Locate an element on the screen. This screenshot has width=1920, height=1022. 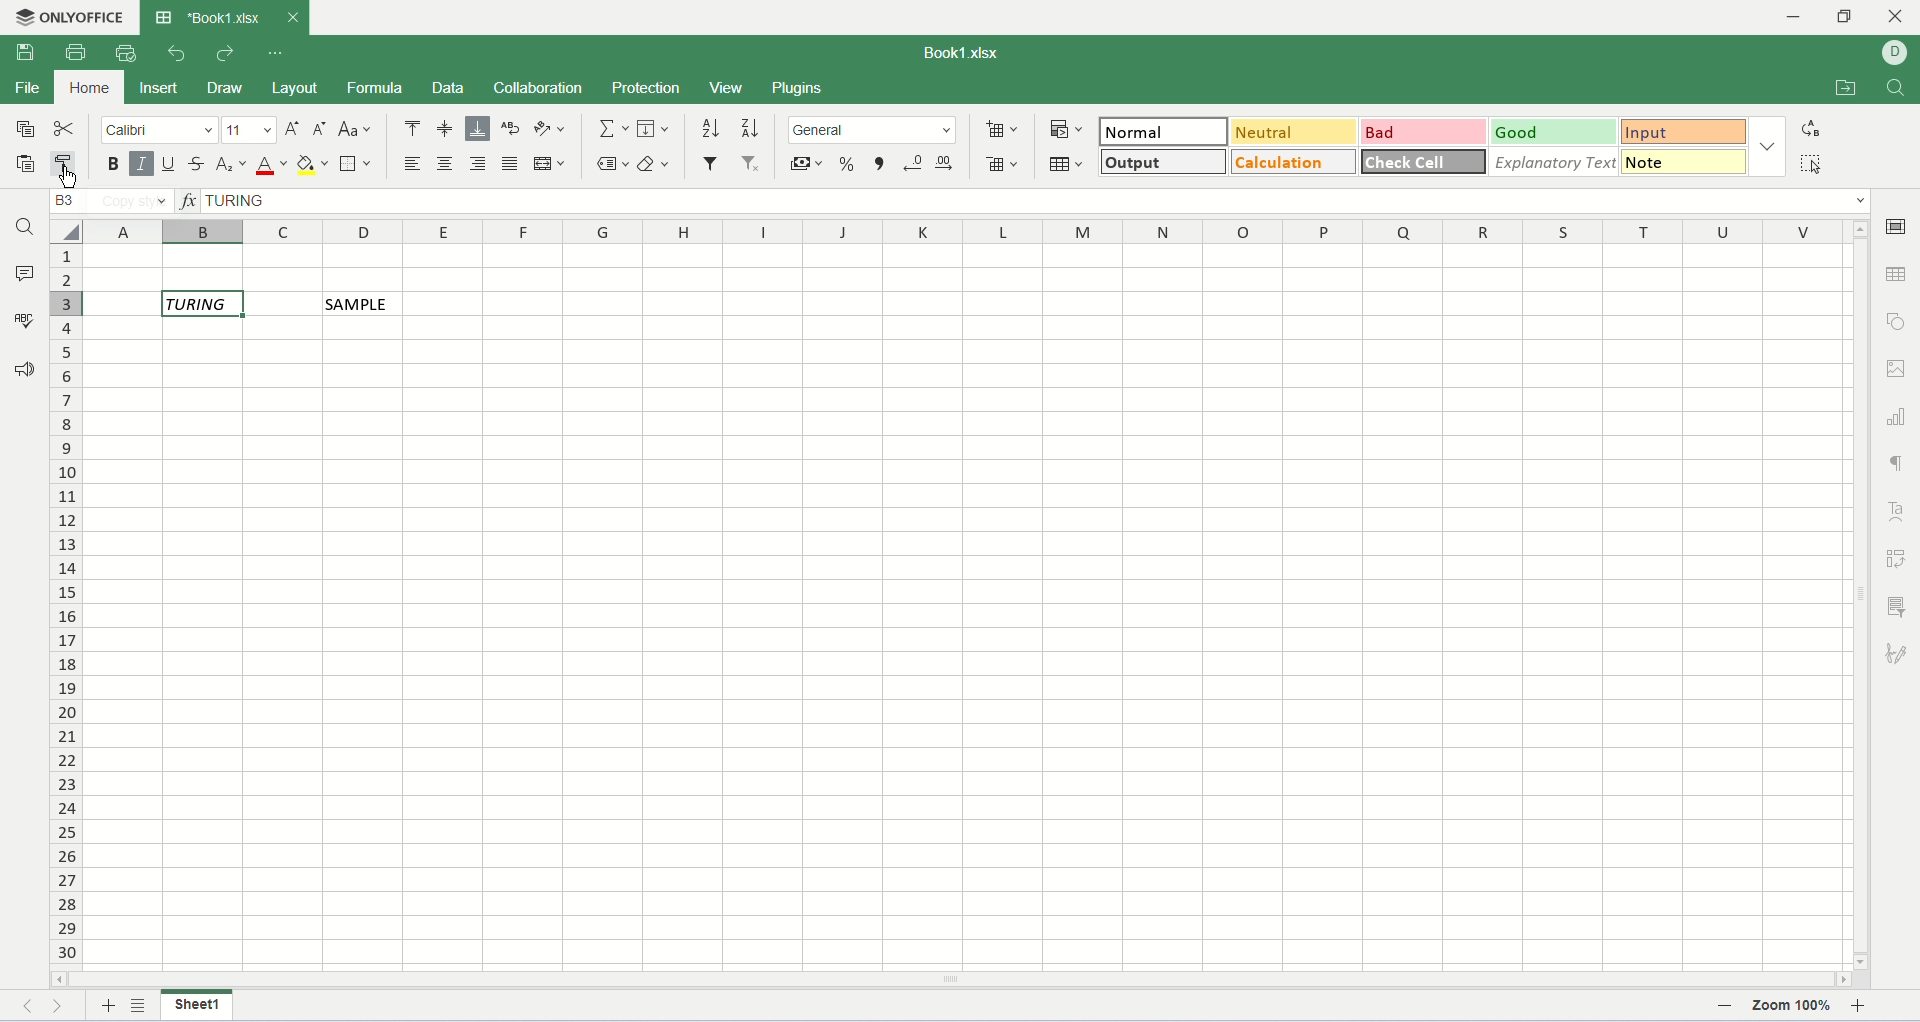
sort descending is located at coordinates (747, 131).